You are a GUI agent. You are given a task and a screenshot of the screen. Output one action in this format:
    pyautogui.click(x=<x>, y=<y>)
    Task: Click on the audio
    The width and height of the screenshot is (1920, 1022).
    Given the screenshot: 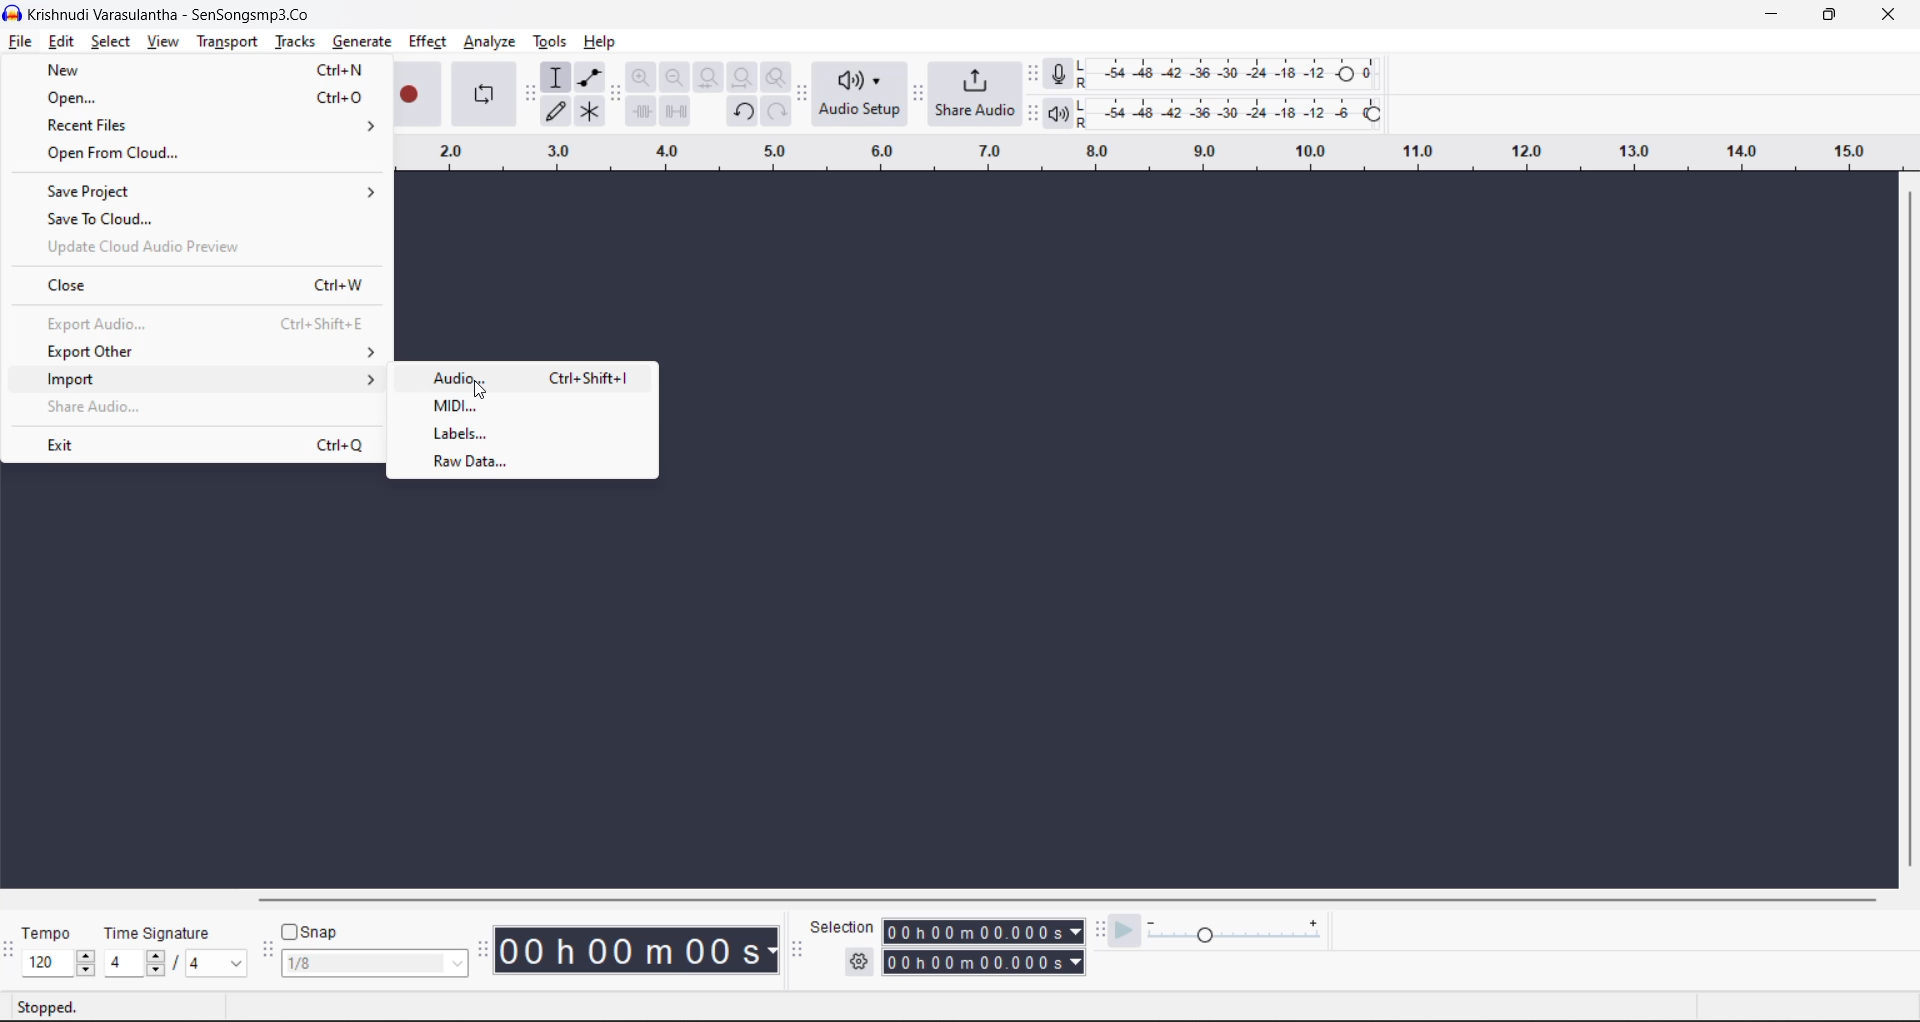 What is the action you would take?
    pyautogui.click(x=531, y=378)
    